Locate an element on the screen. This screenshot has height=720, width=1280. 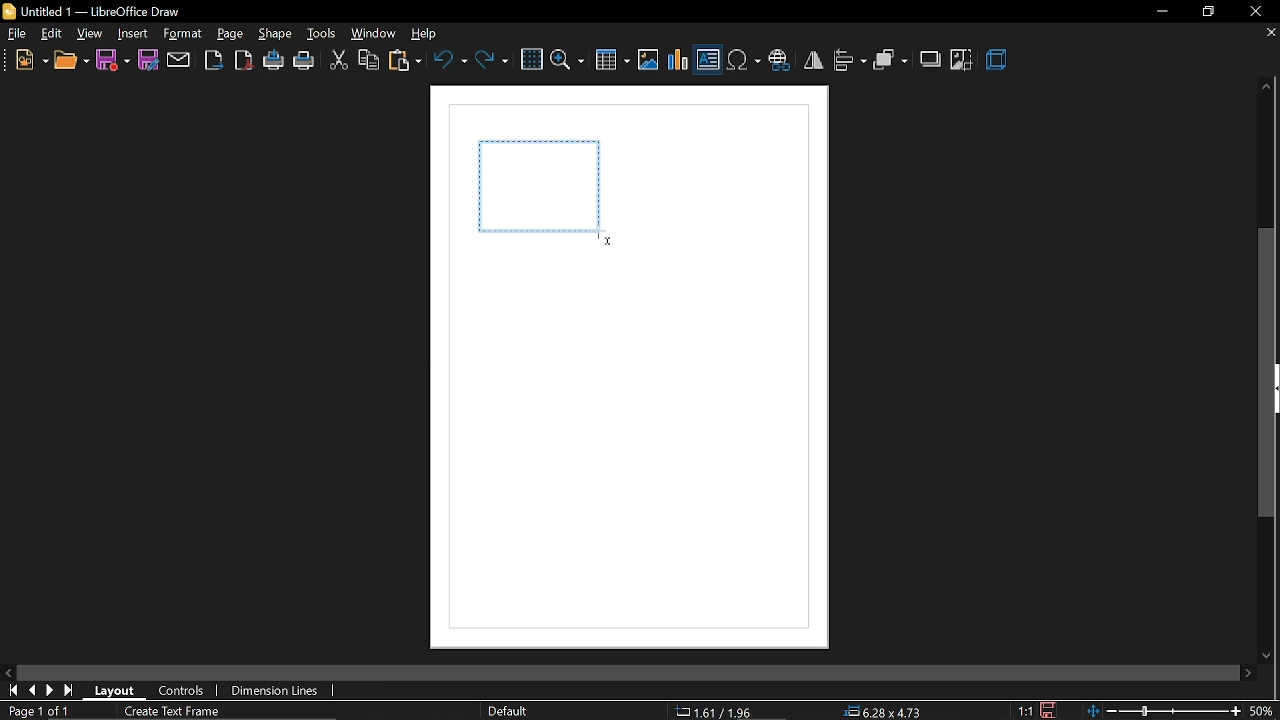
help is located at coordinates (429, 35).